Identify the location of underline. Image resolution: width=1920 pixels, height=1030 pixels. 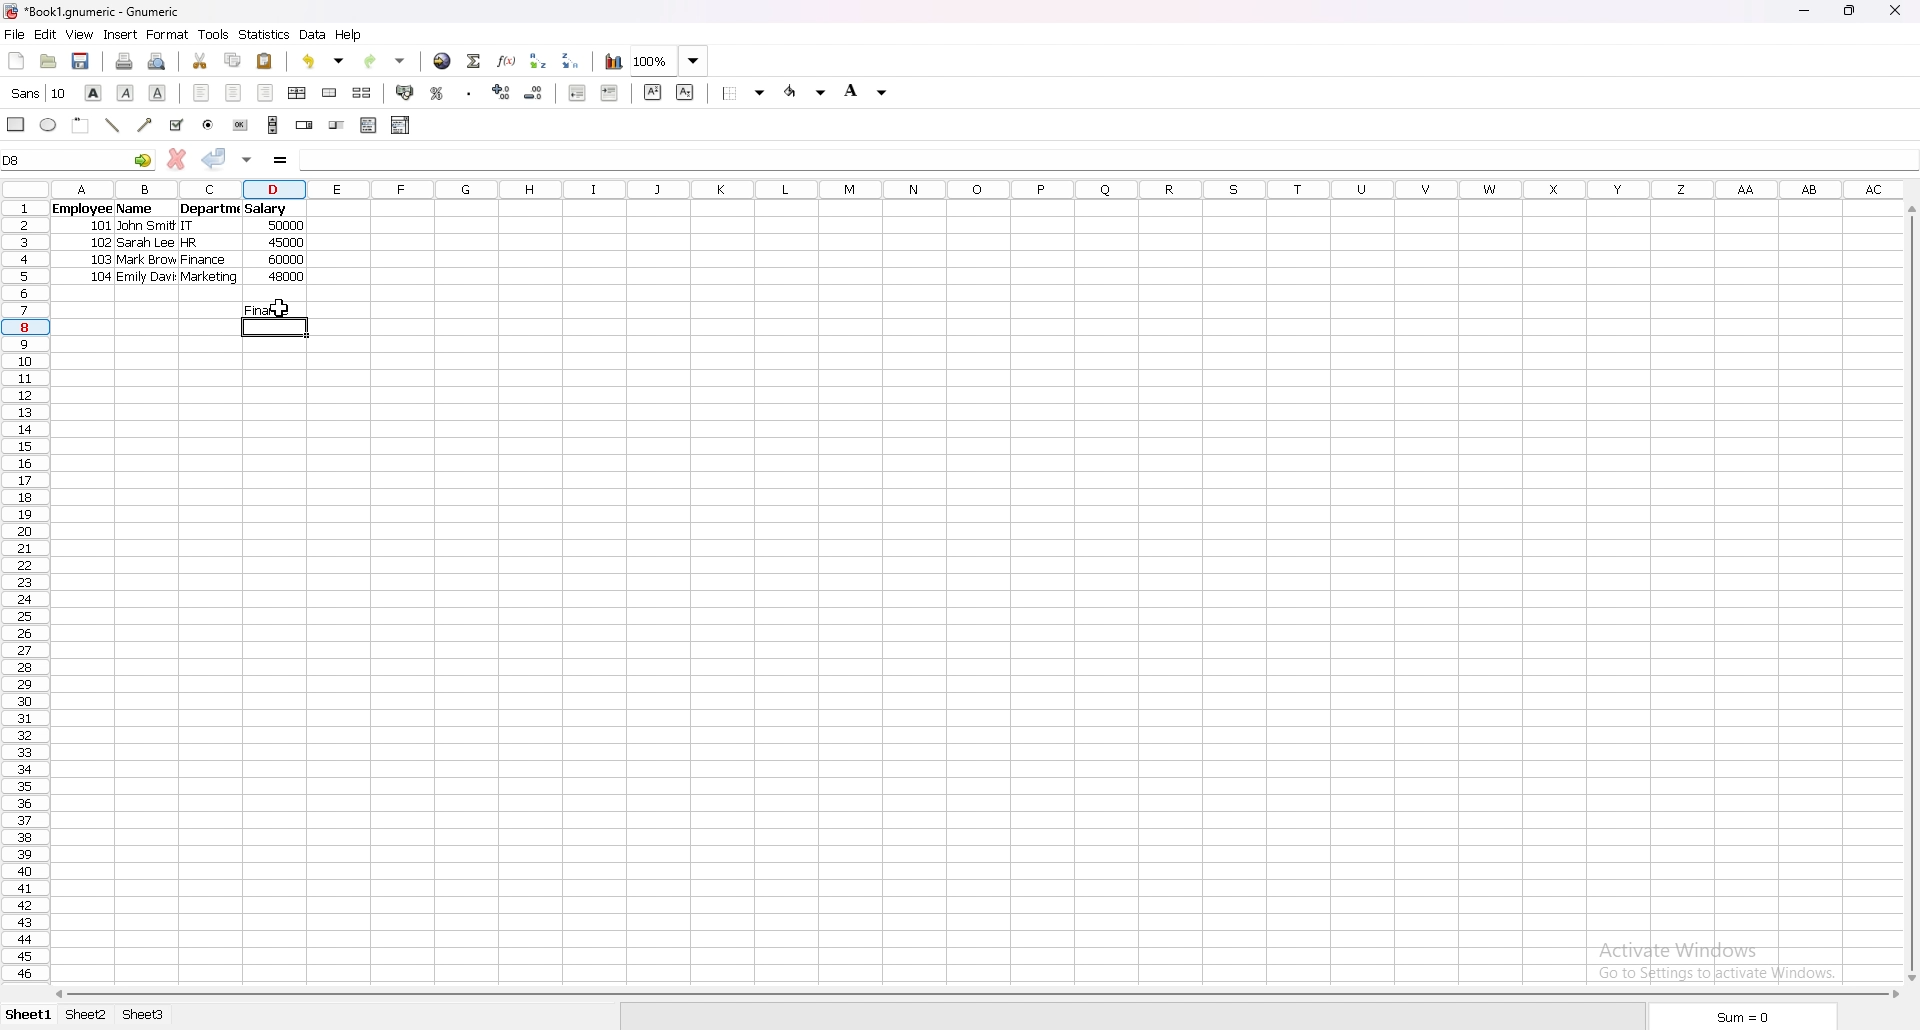
(159, 94).